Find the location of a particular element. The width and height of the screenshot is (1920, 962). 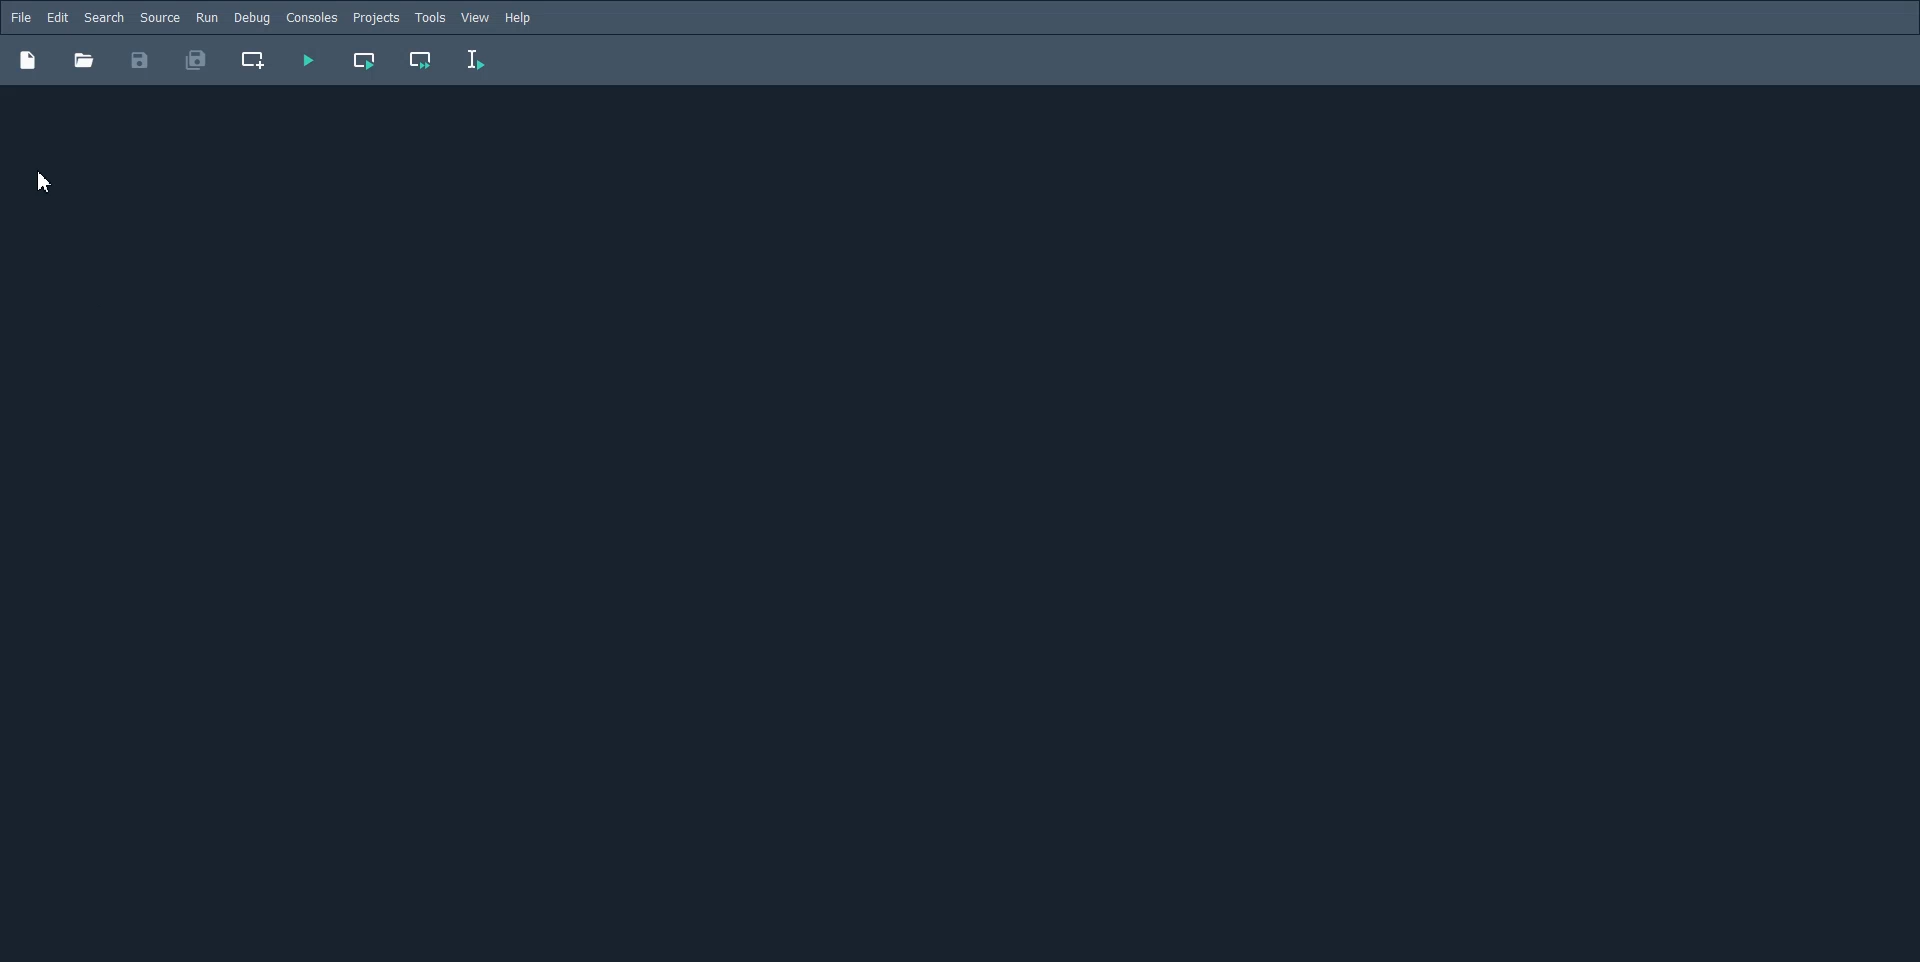

Run Current cell and go to next cell is located at coordinates (422, 61).